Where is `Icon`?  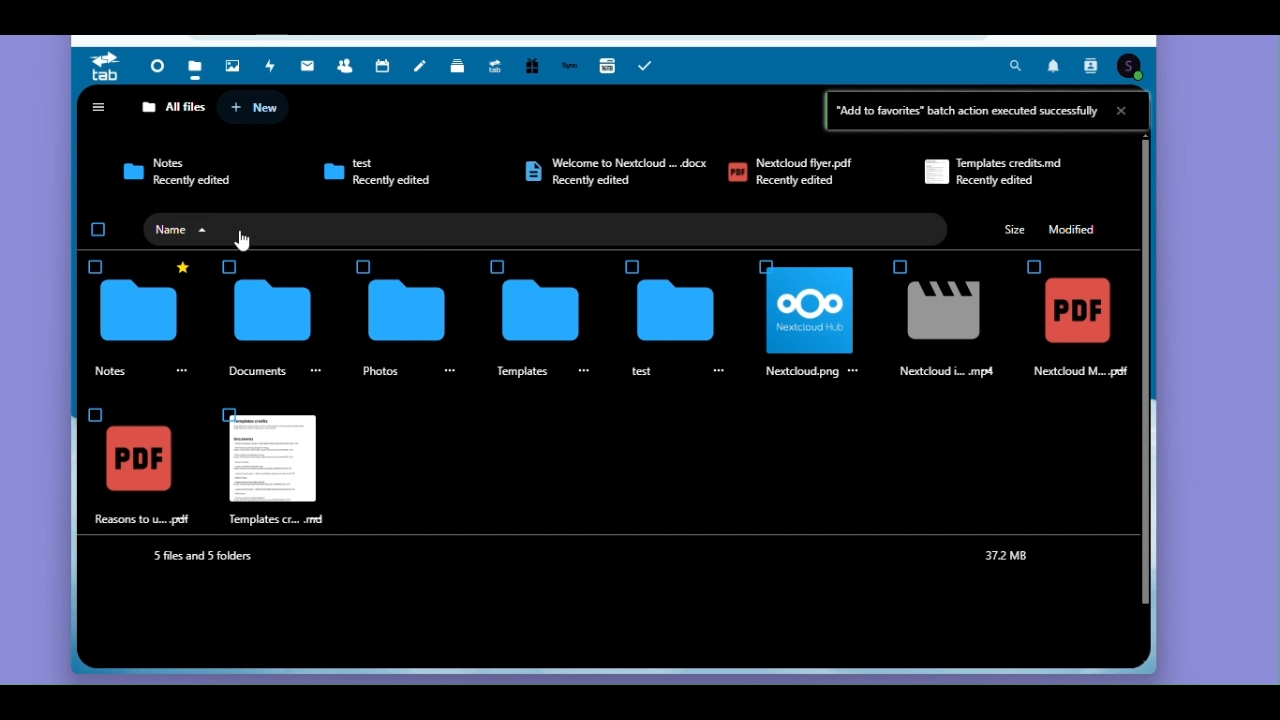 Icon is located at coordinates (333, 171).